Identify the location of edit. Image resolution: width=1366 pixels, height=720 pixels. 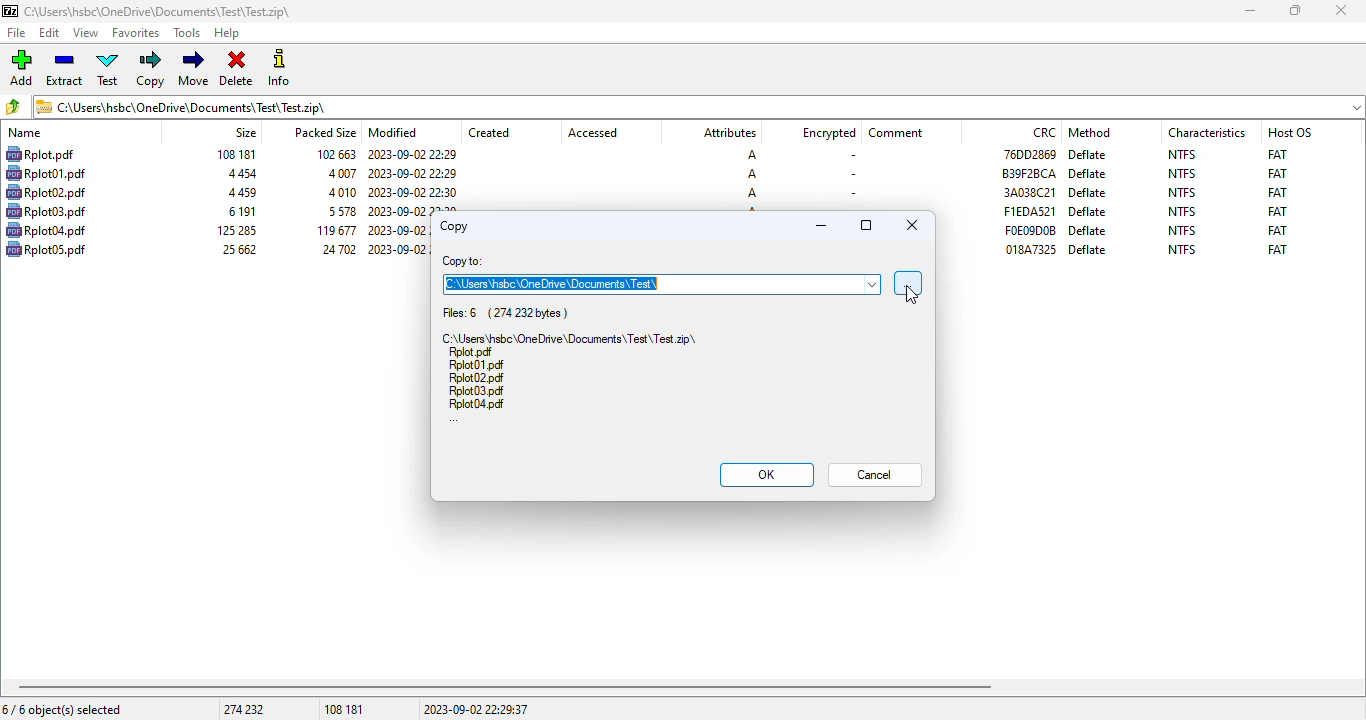
(50, 33).